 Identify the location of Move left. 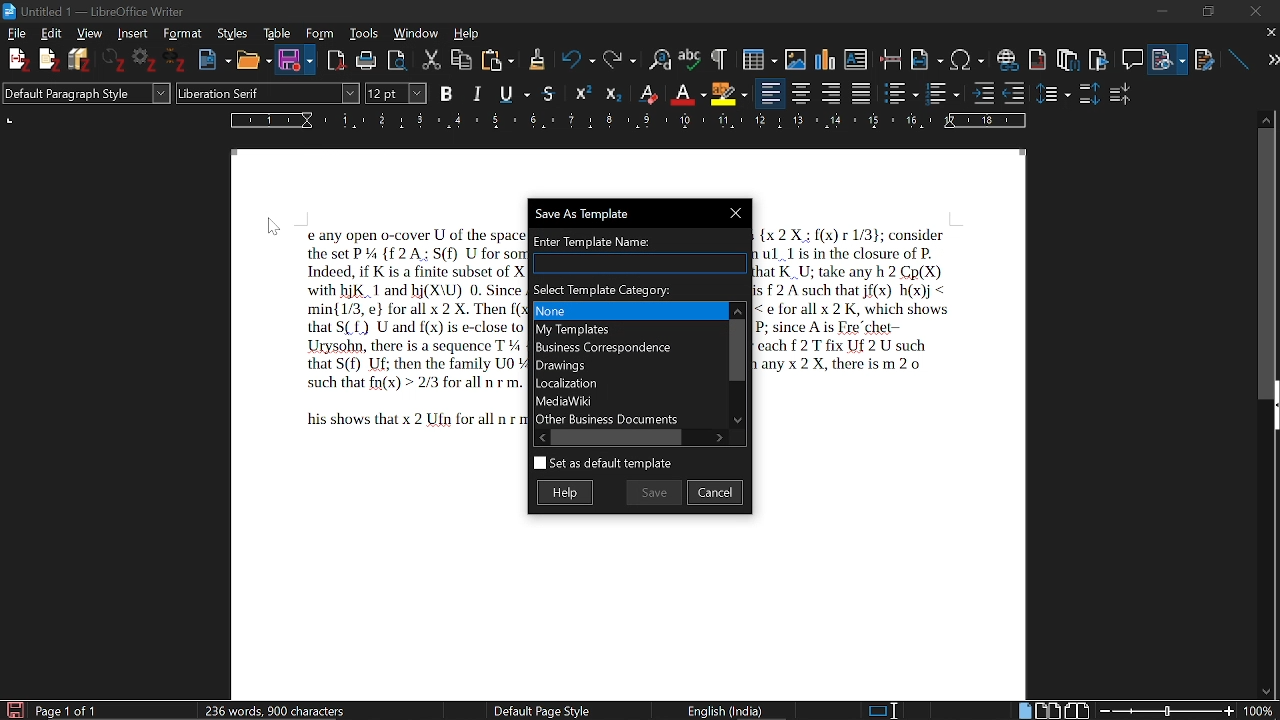
(539, 437).